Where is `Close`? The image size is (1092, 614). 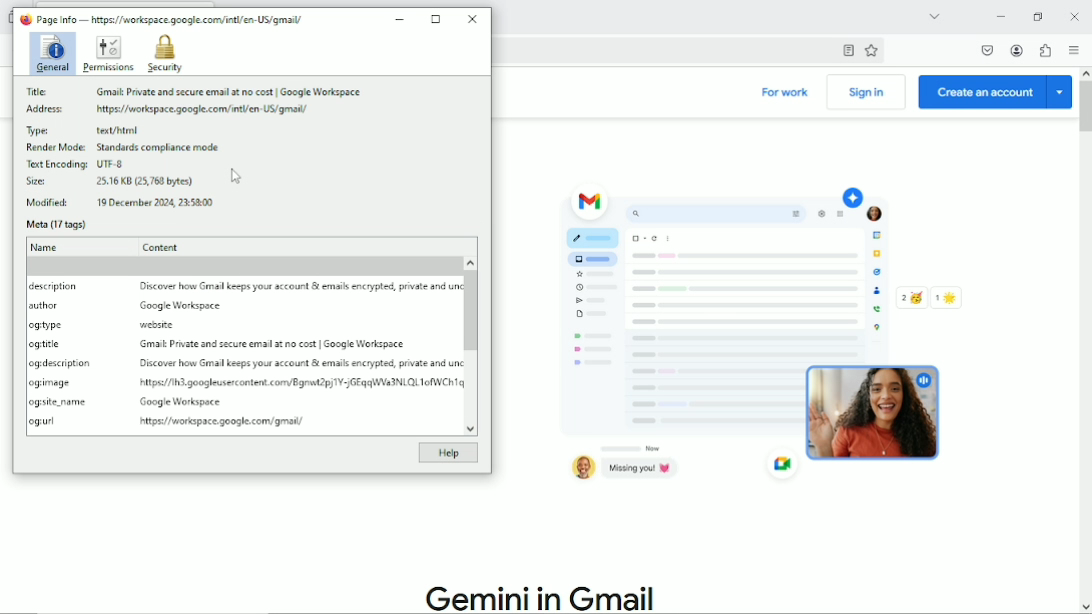
Close is located at coordinates (1073, 14).